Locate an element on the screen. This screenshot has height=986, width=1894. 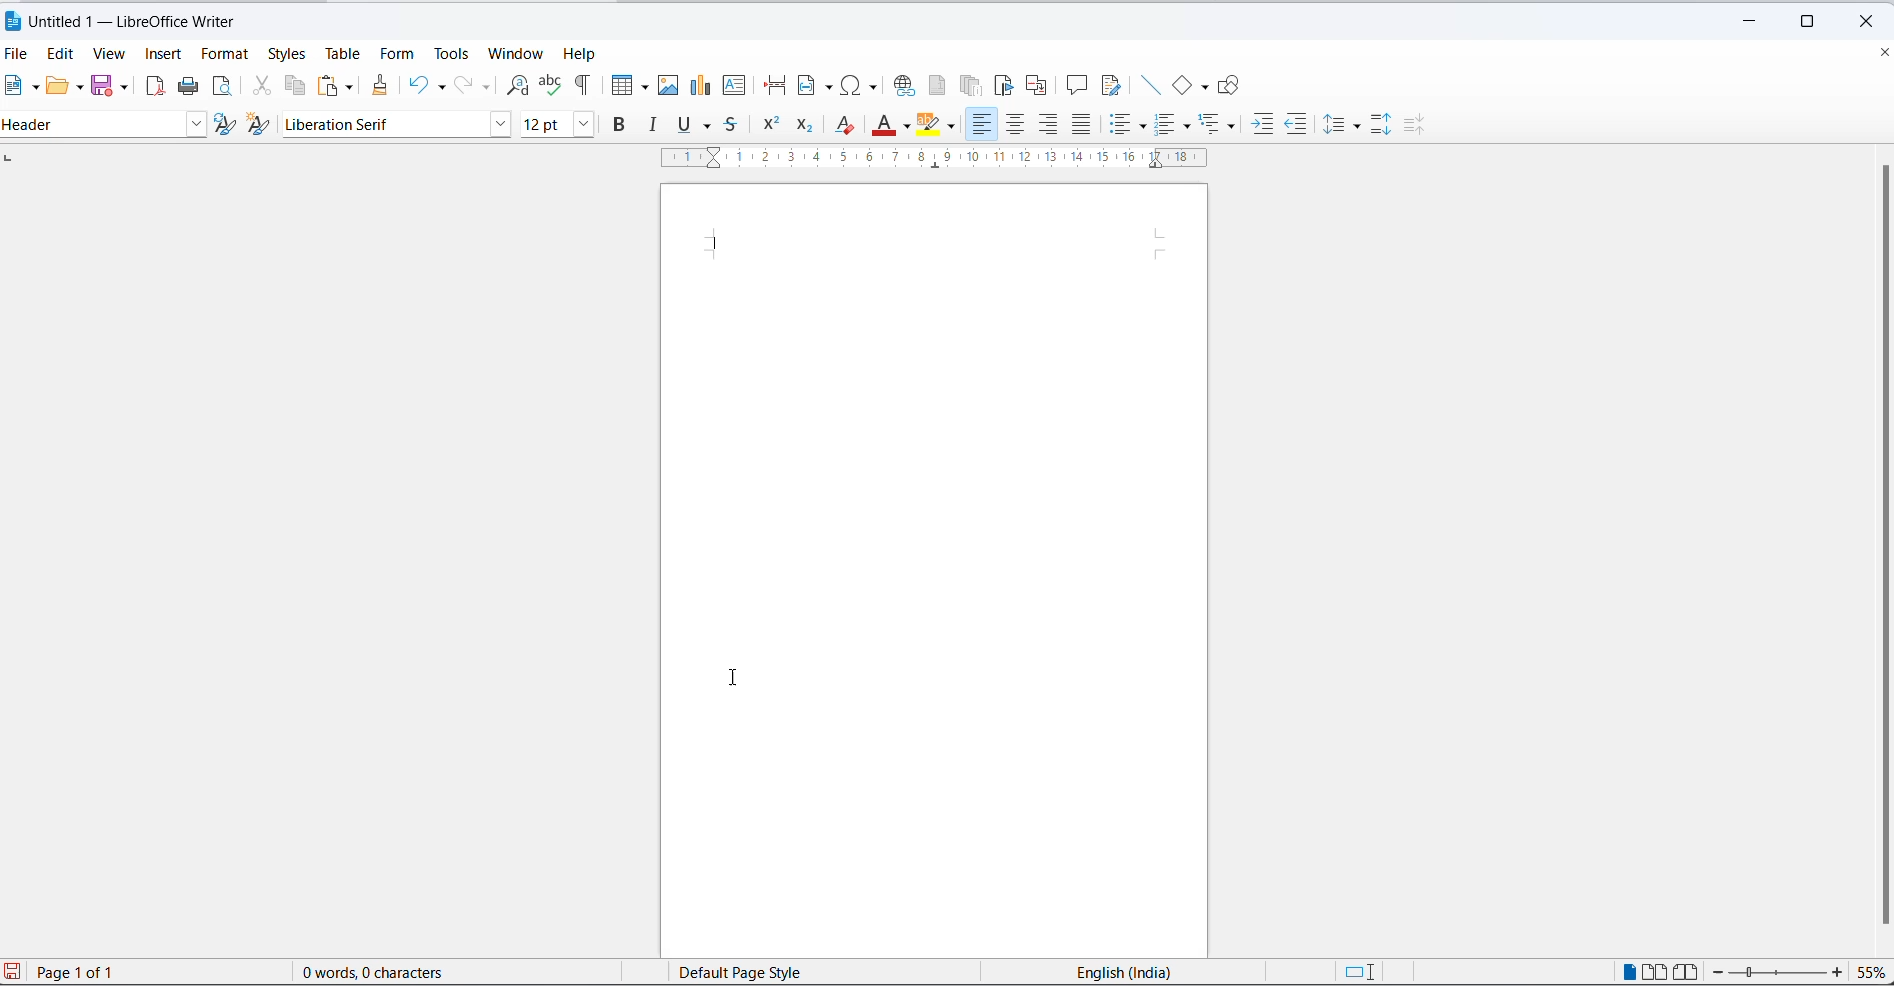
insert text is located at coordinates (744, 87).